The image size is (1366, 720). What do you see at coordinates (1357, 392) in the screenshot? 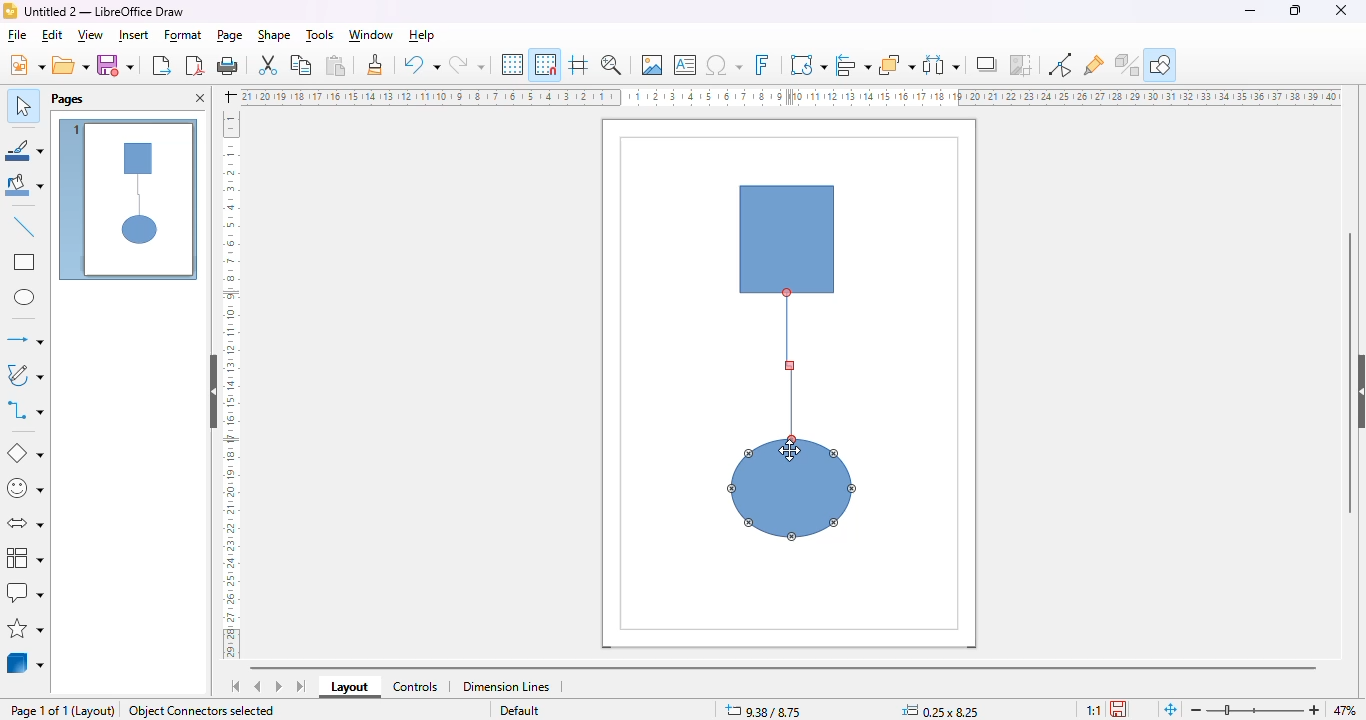
I see `show` at bounding box center [1357, 392].